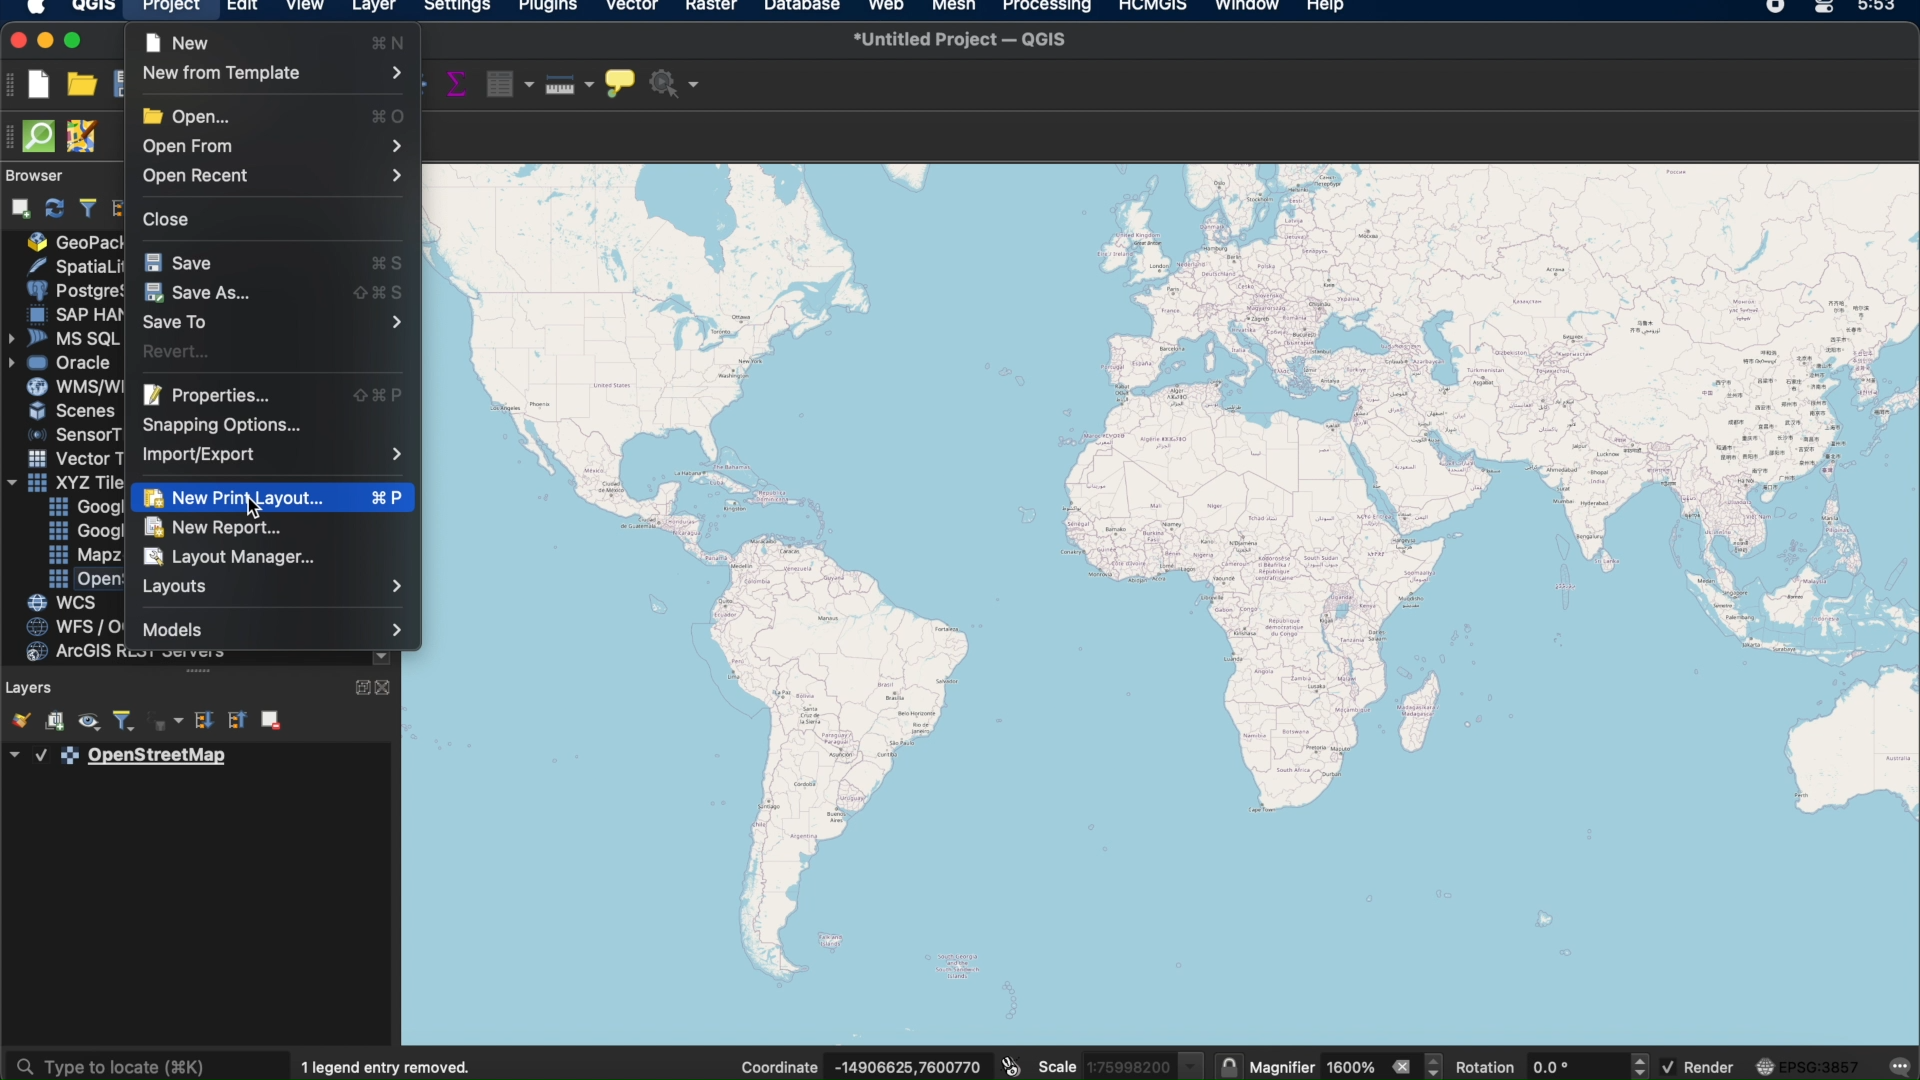  What do you see at coordinates (1009, 1066) in the screenshot?
I see `toggle extents and mouse position display` at bounding box center [1009, 1066].